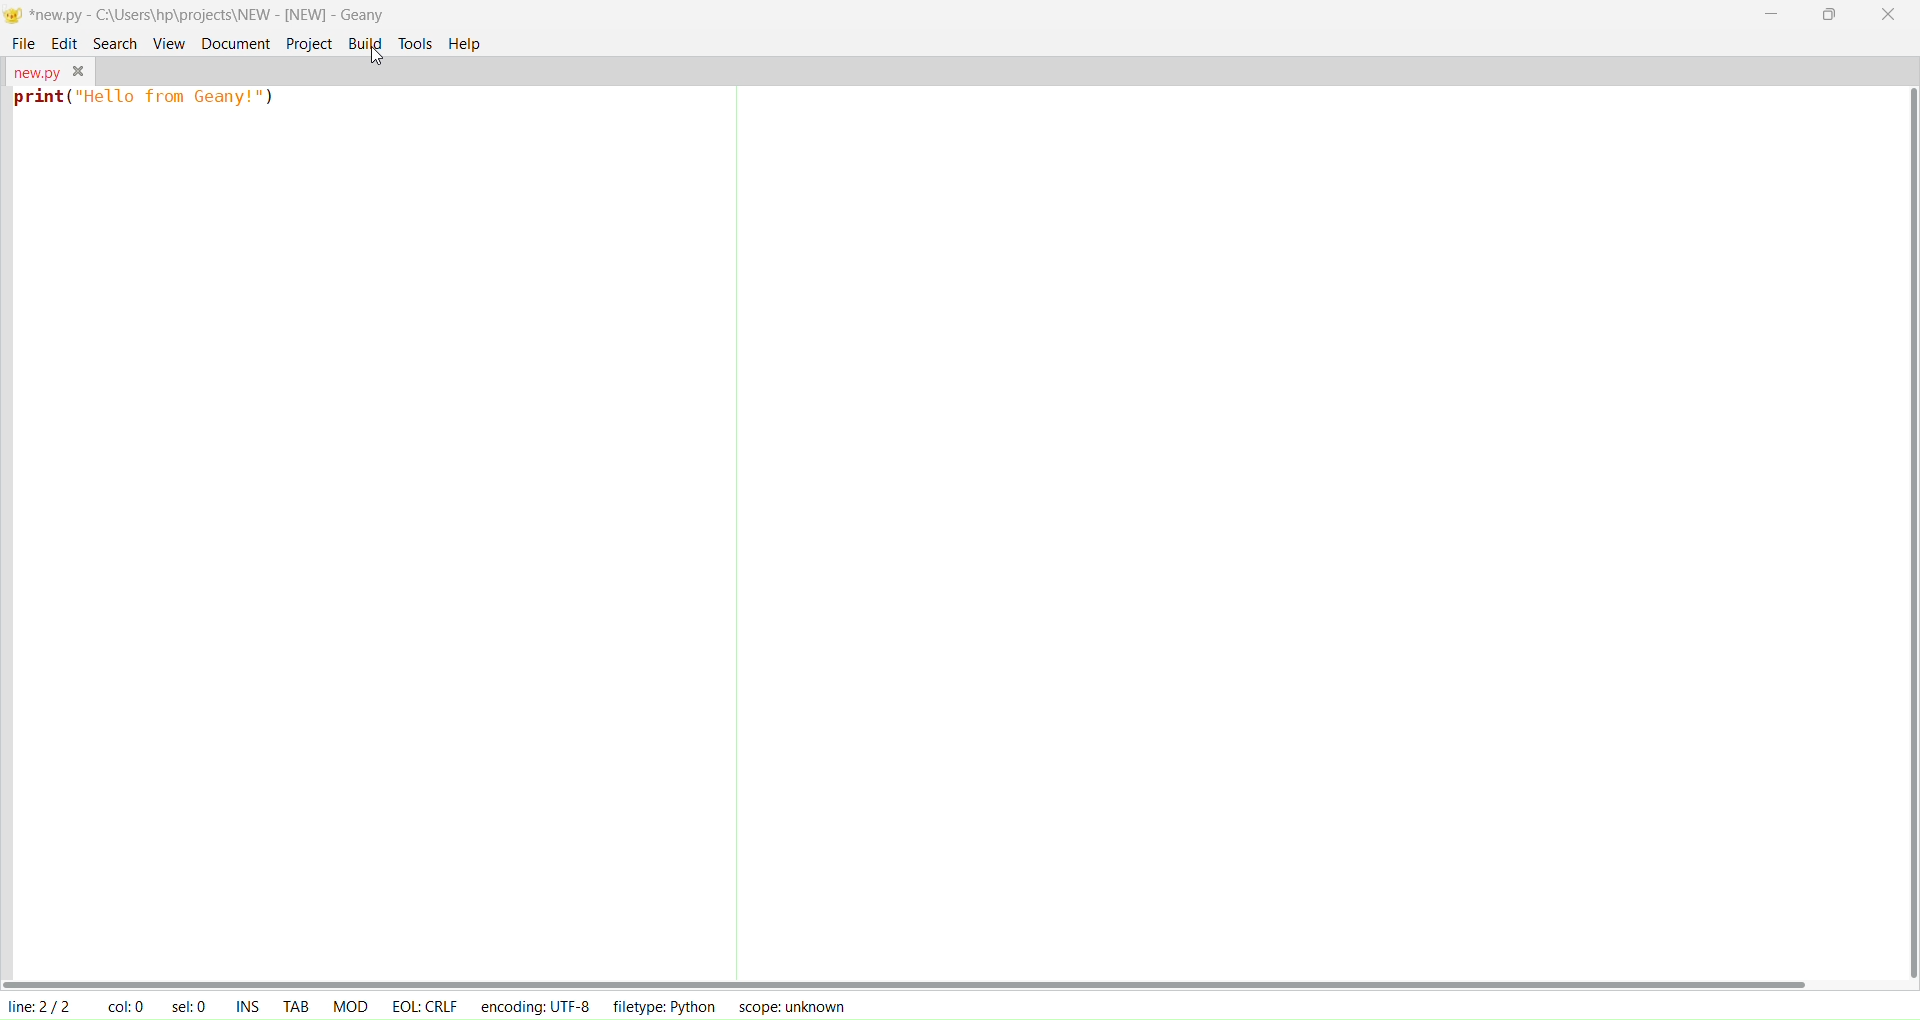 The width and height of the screenshot is (1920, 1020). What do you see at coordinates (425, 1004) in the screenshot?
I see `EOL CRLF` at bounding box center [425, 1004].